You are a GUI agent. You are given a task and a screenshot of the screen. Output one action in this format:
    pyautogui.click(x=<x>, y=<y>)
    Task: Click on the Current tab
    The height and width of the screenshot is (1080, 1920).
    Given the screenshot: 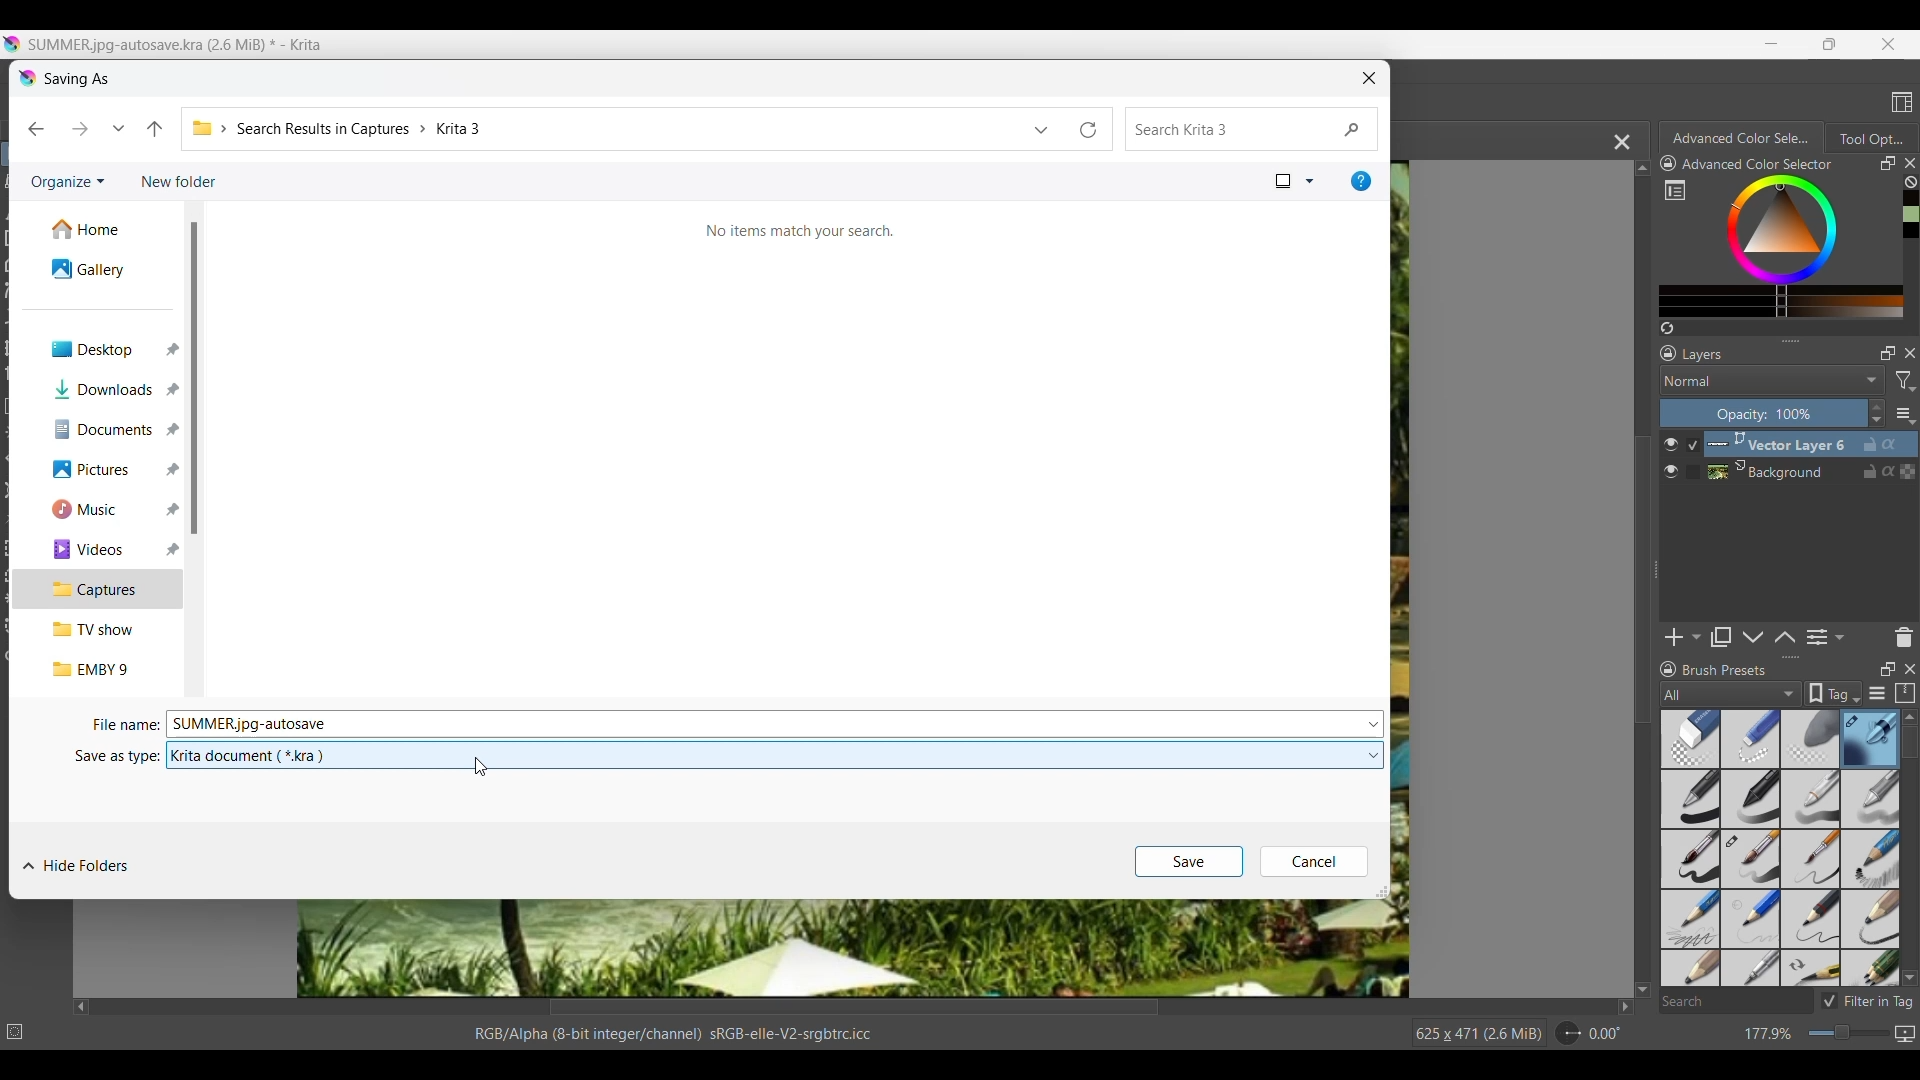 What is the action you would take?
    pyautogui.click(x=1737, y=137)
    